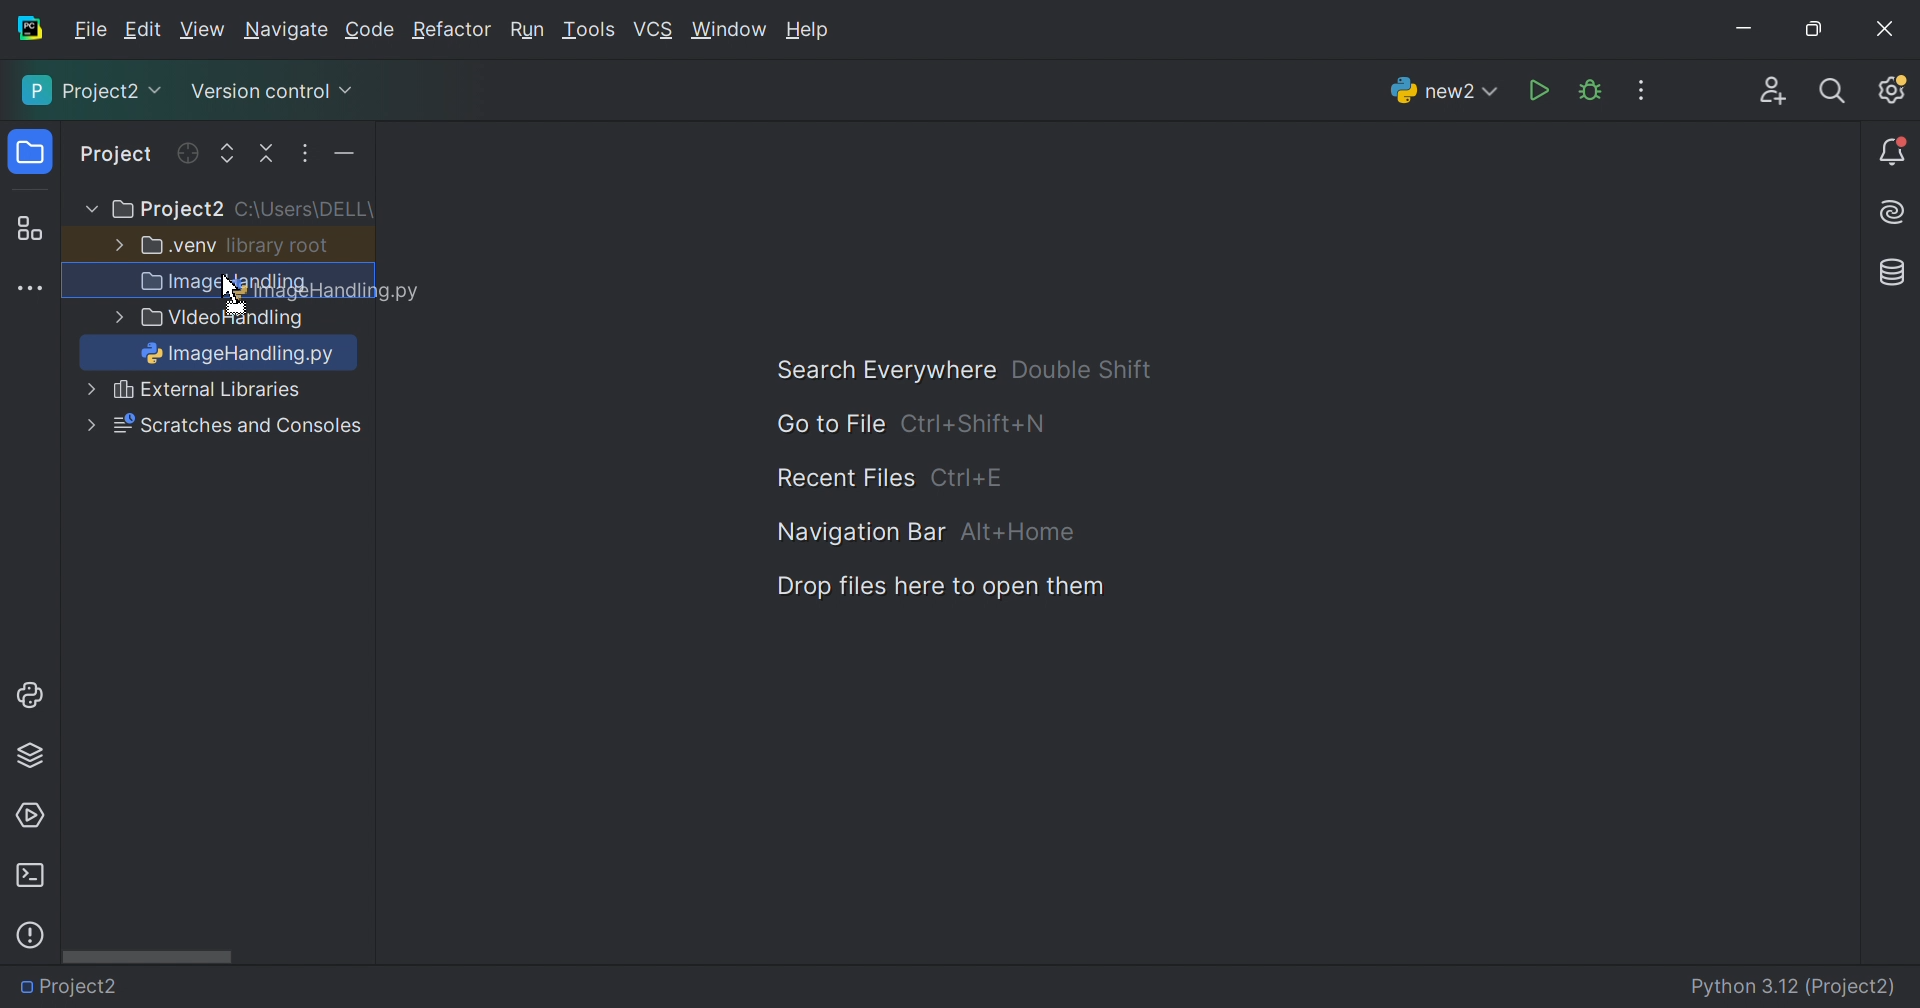 The image size is (1920, 1008). What do you see at coordinates (29, 816) in the screenshot?
I see `Services` at bounding box center [29, 816].